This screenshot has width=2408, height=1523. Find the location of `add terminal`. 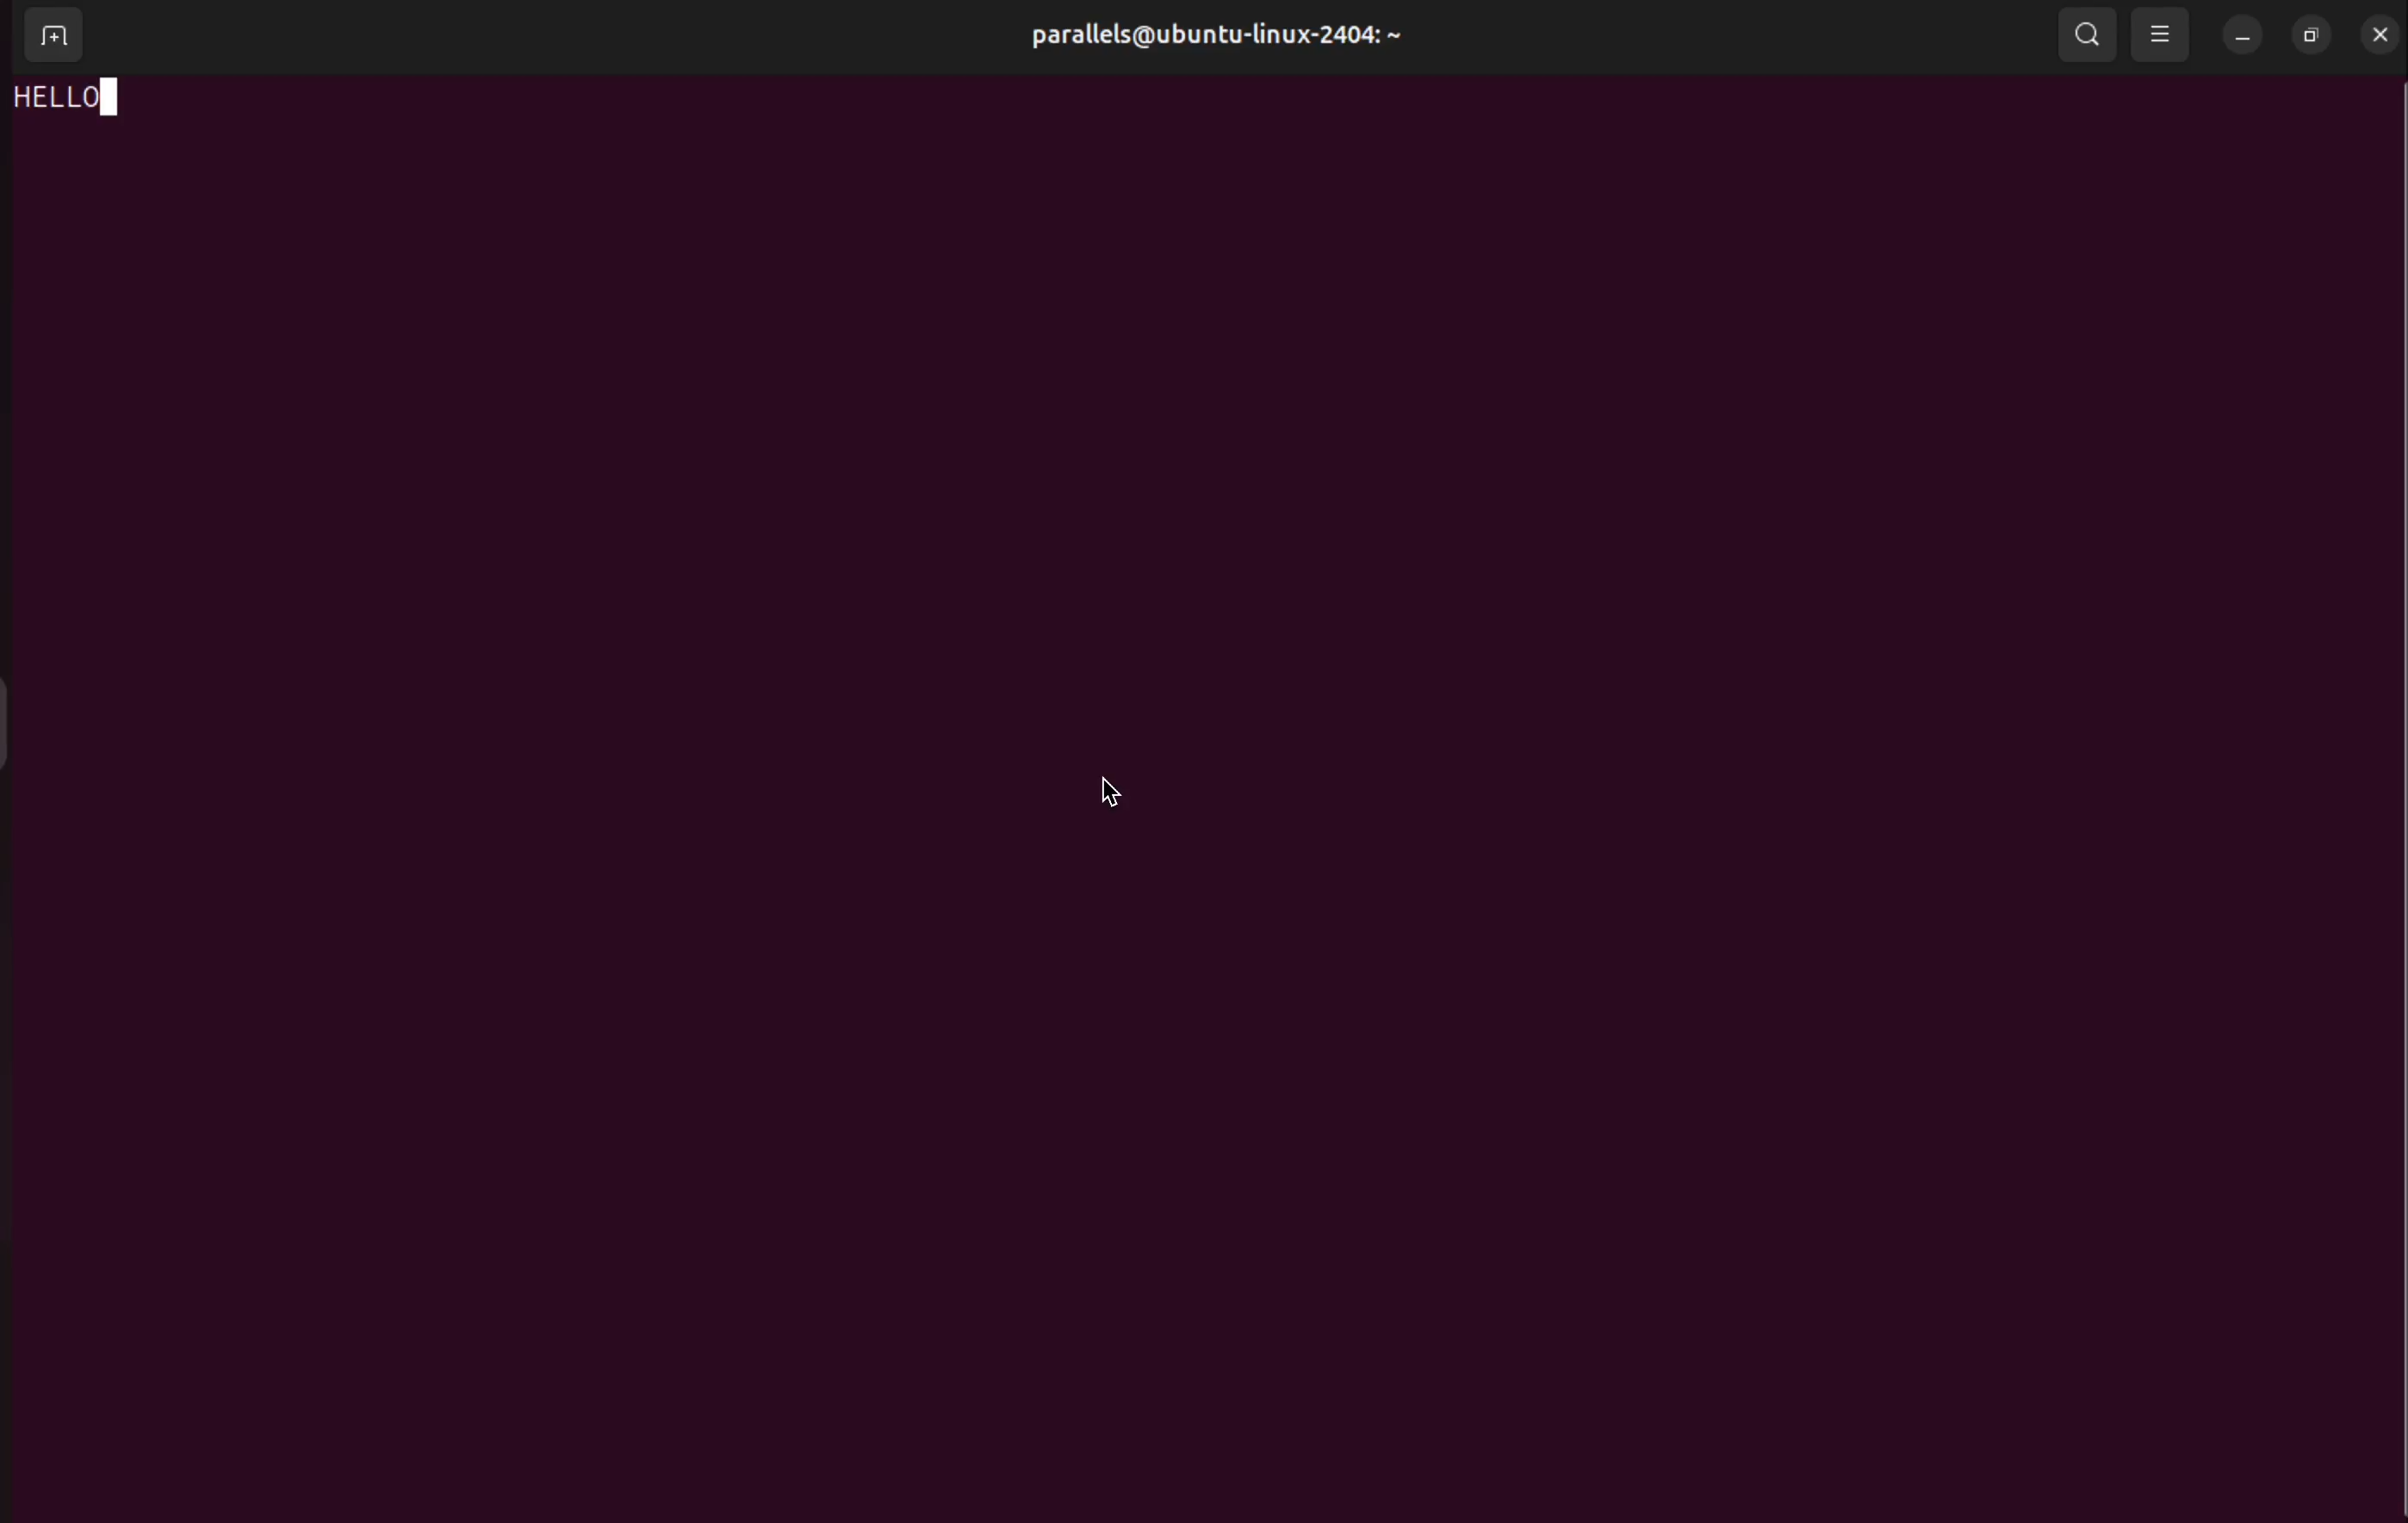

add terminal is located at coordinates (56, 39).